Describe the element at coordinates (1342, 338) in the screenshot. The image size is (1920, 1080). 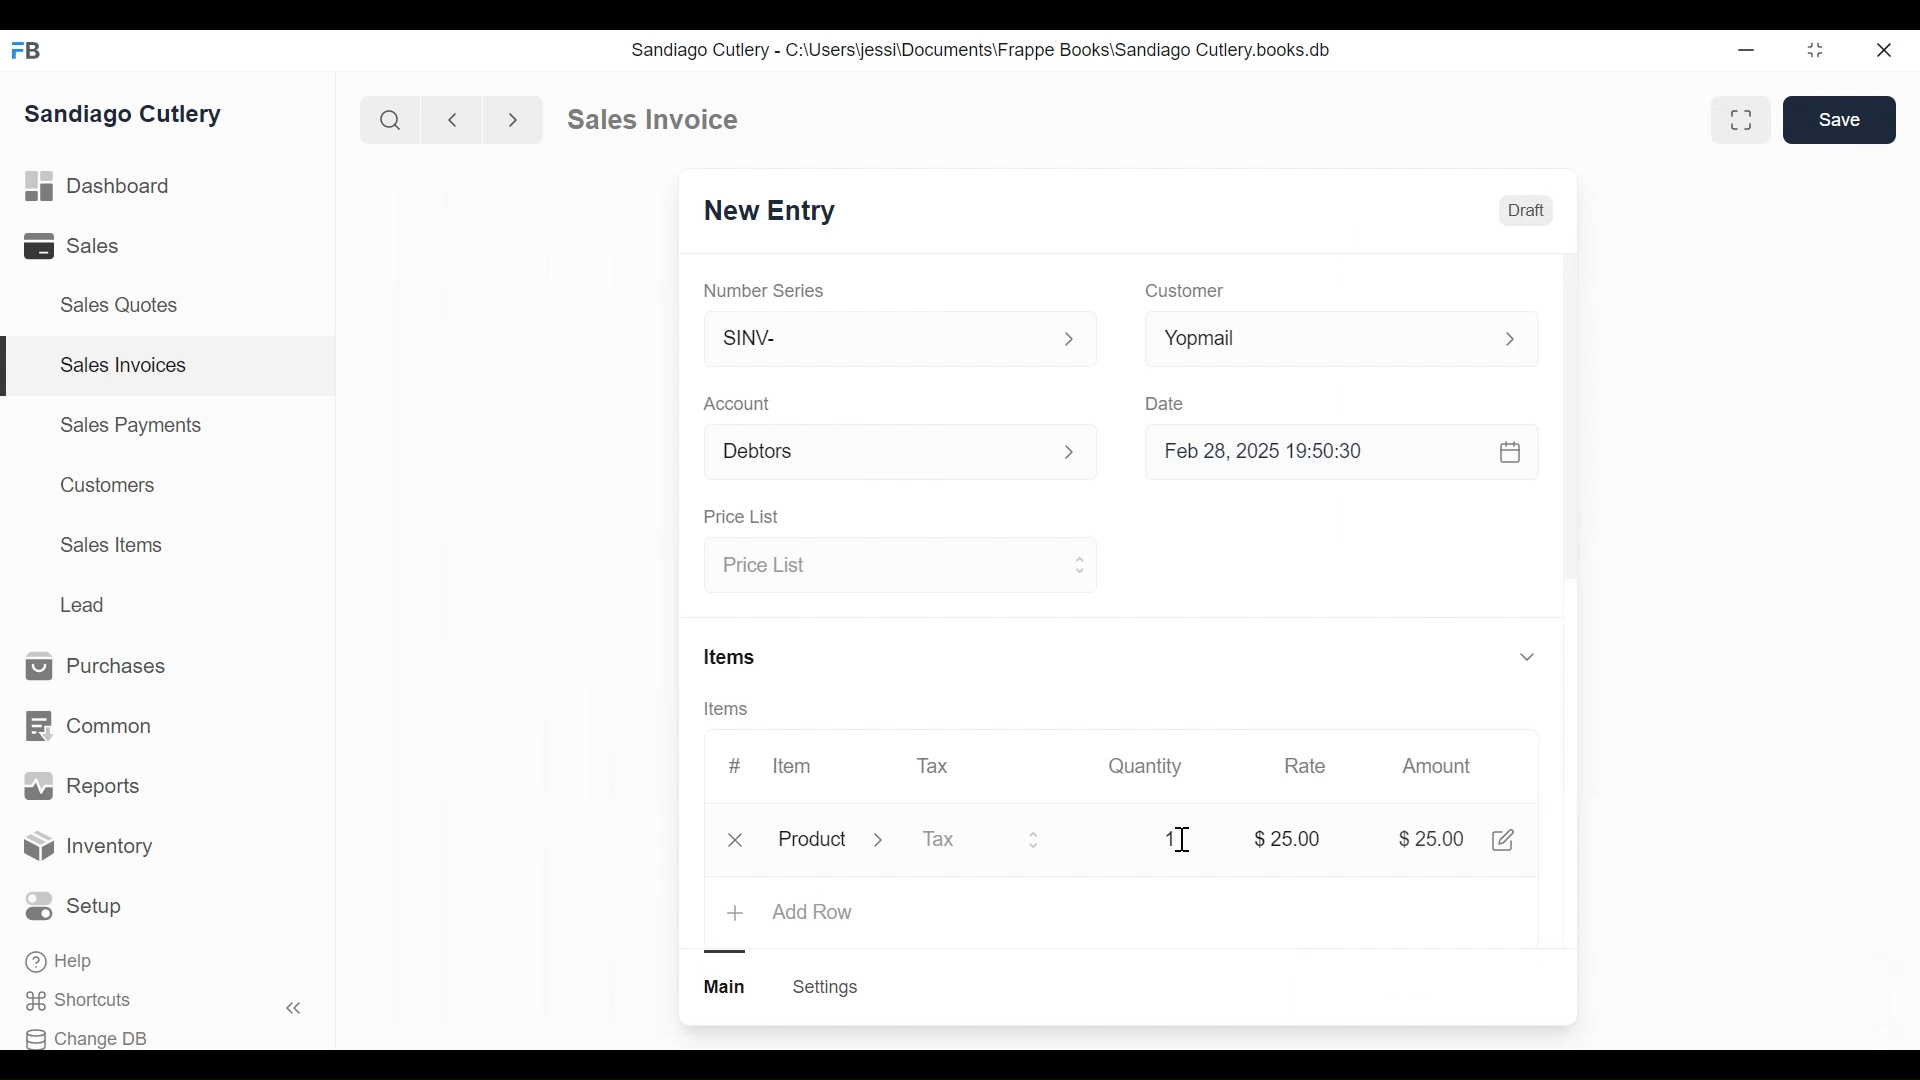
I see `Yopmail` at that location.